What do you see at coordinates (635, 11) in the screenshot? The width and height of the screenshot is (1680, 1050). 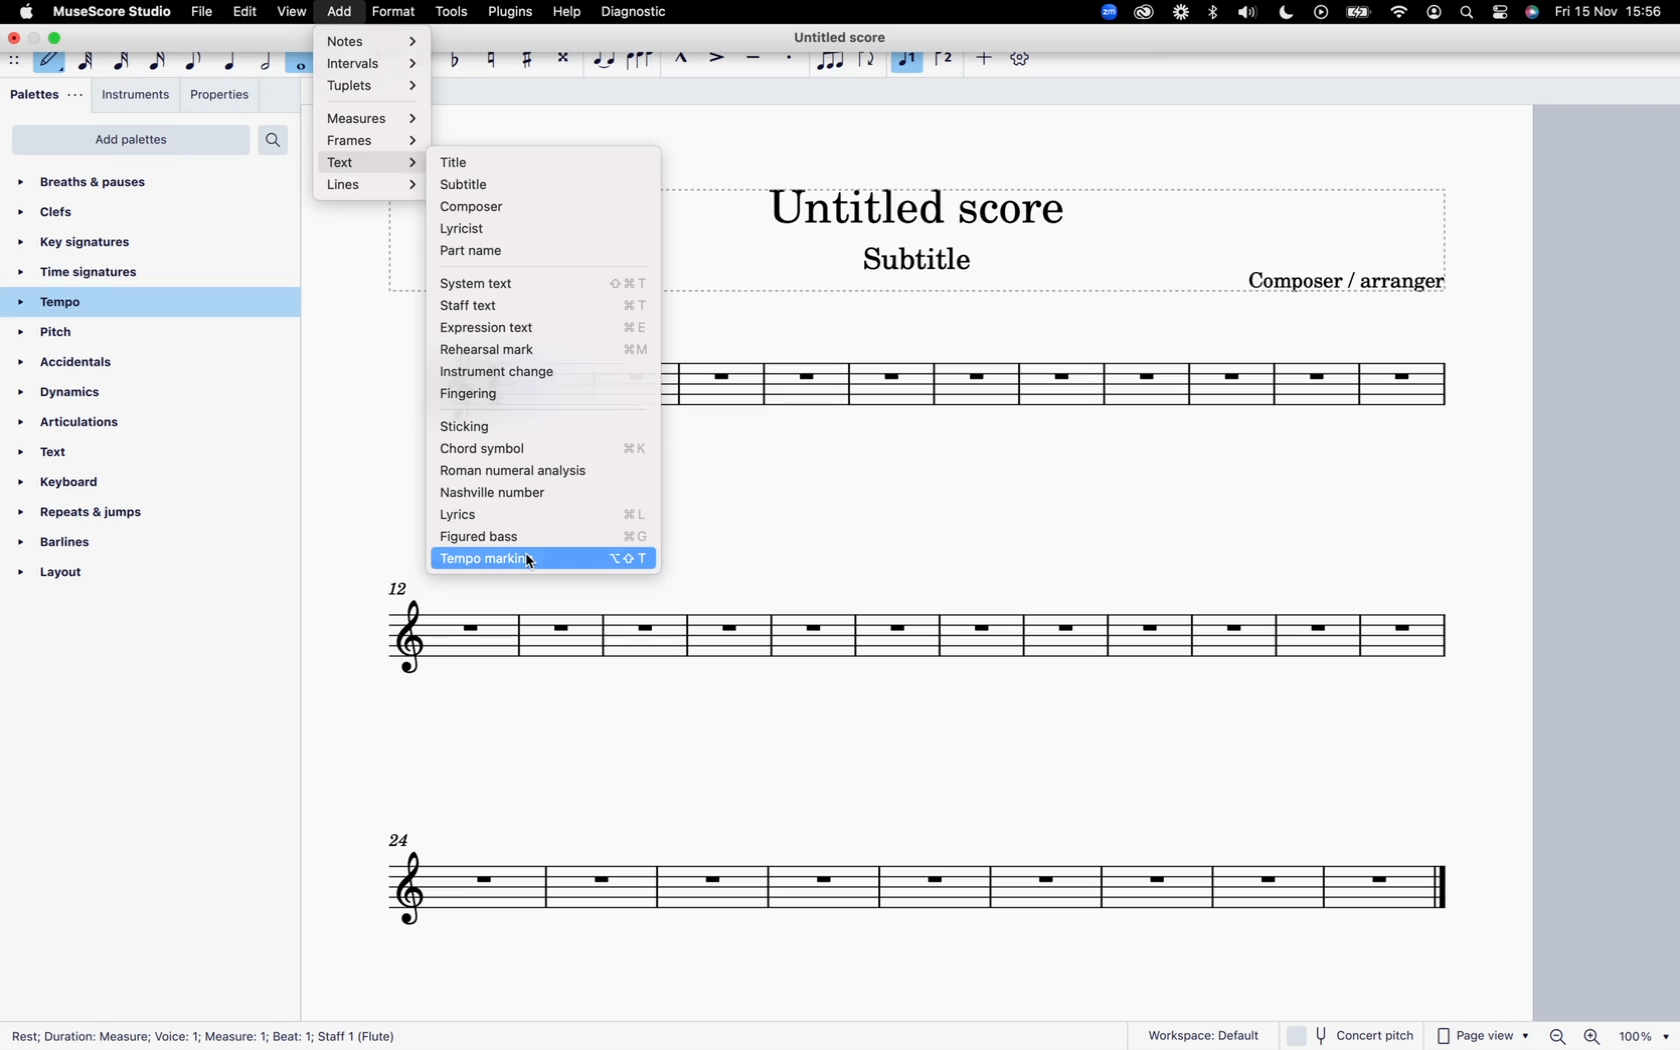 I see `diagnostic` at bounding box center [635, 11].